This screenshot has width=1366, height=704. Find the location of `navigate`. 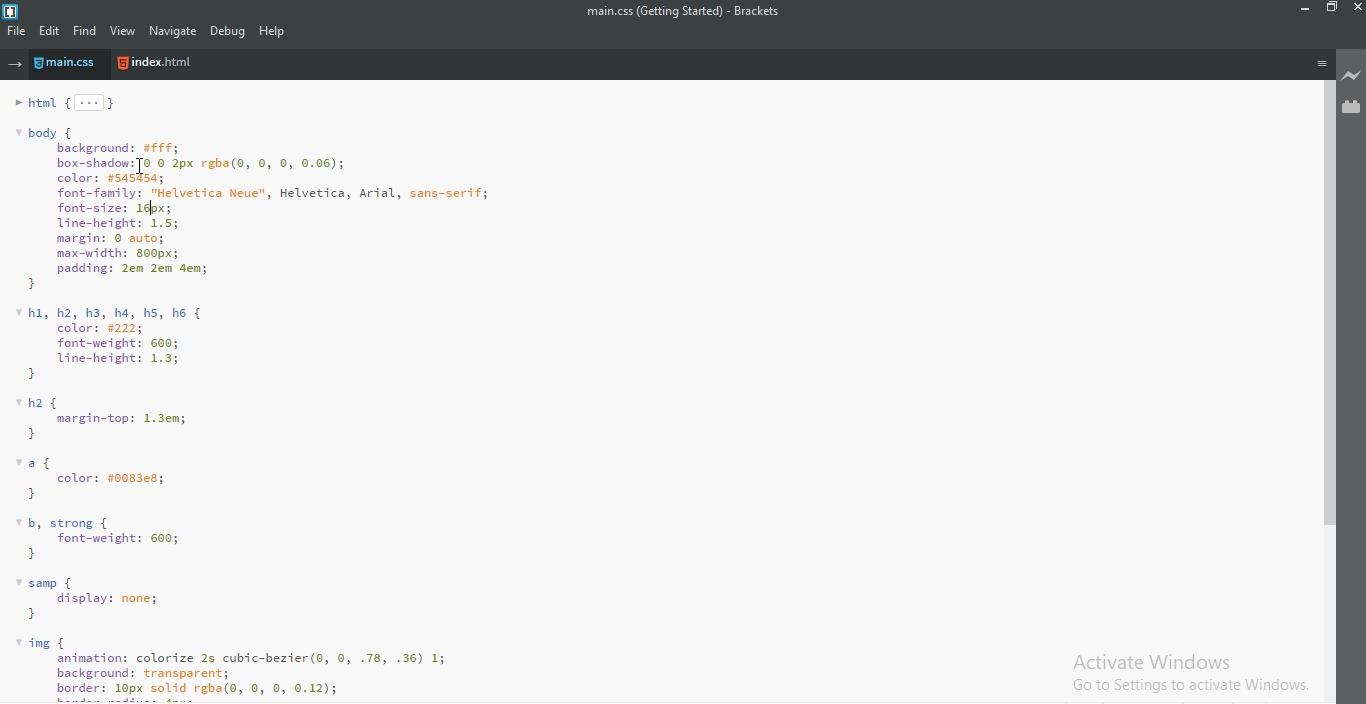

navigate is located at coordinates (171, 31).